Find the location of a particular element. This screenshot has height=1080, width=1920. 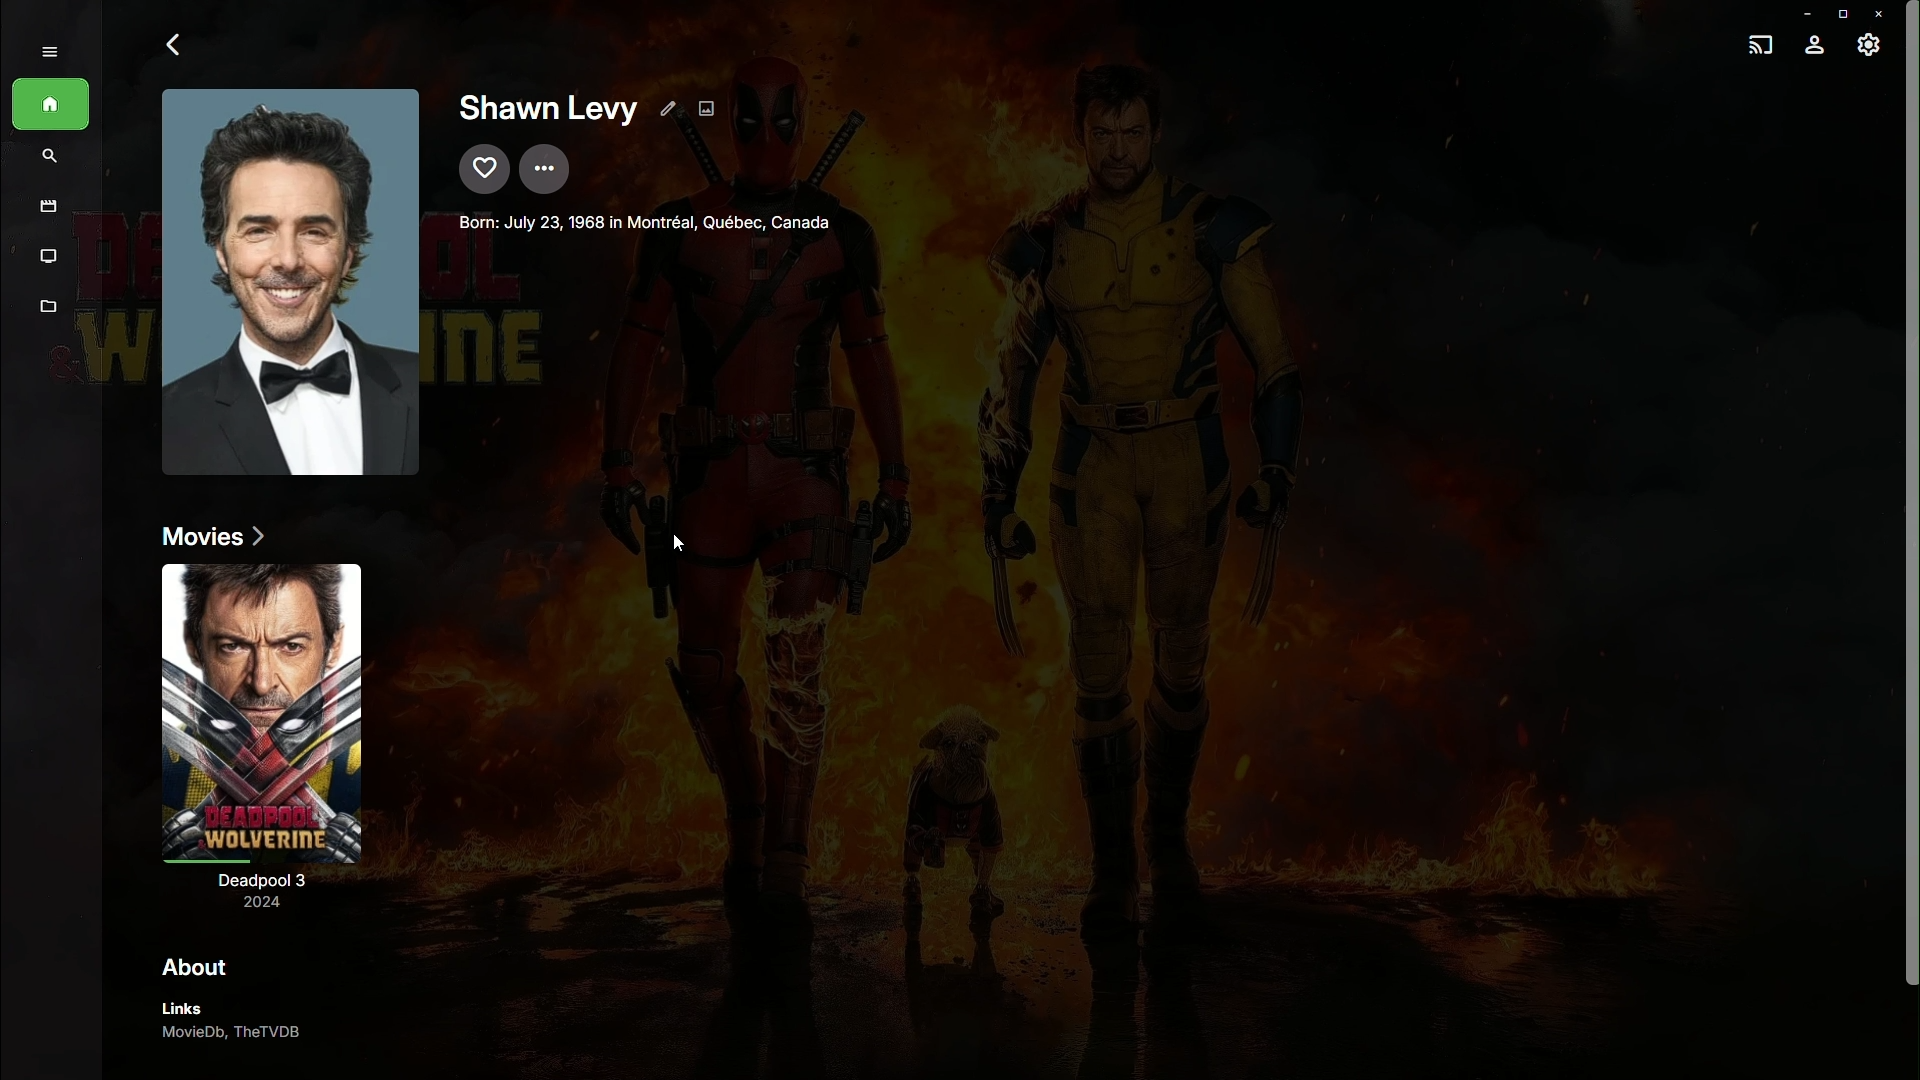

Director details is located at coordinates (663, 223).